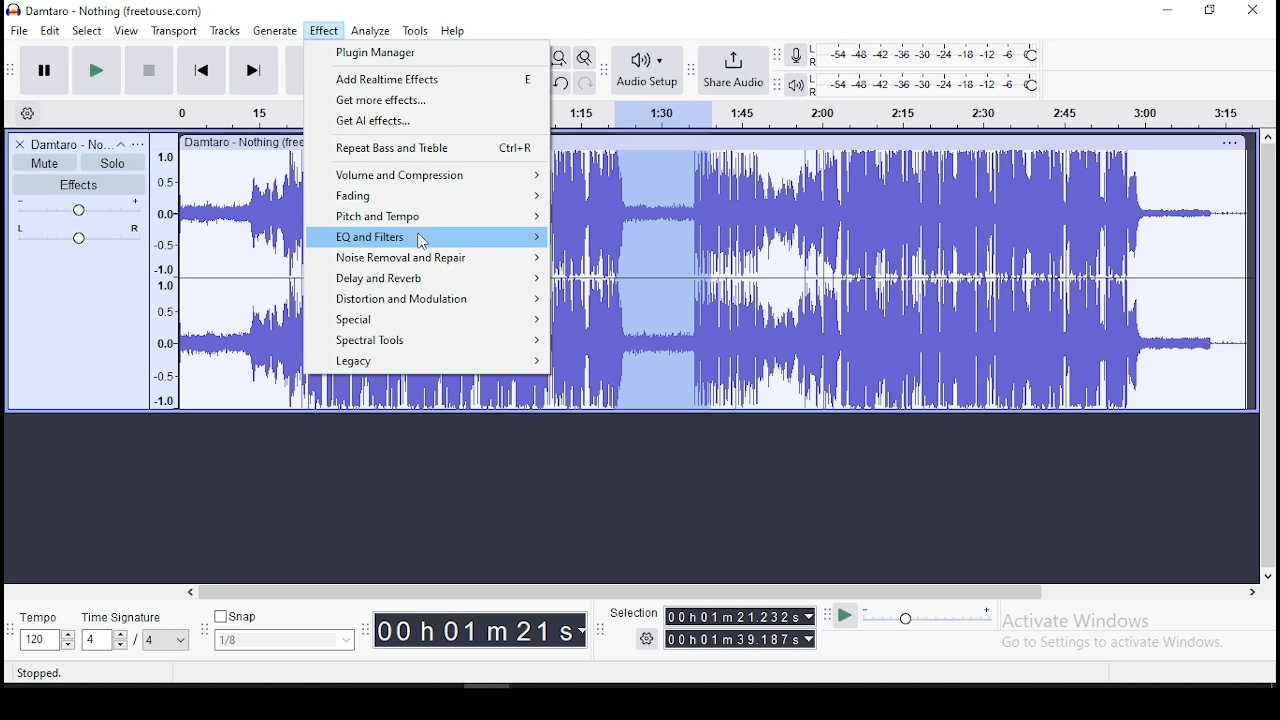 The width and height of the screenshot is (1280, 720). What do you see at coordinates (646, 68) in the screenshot?
I see `audio setup` at bounding box center [646, 68].